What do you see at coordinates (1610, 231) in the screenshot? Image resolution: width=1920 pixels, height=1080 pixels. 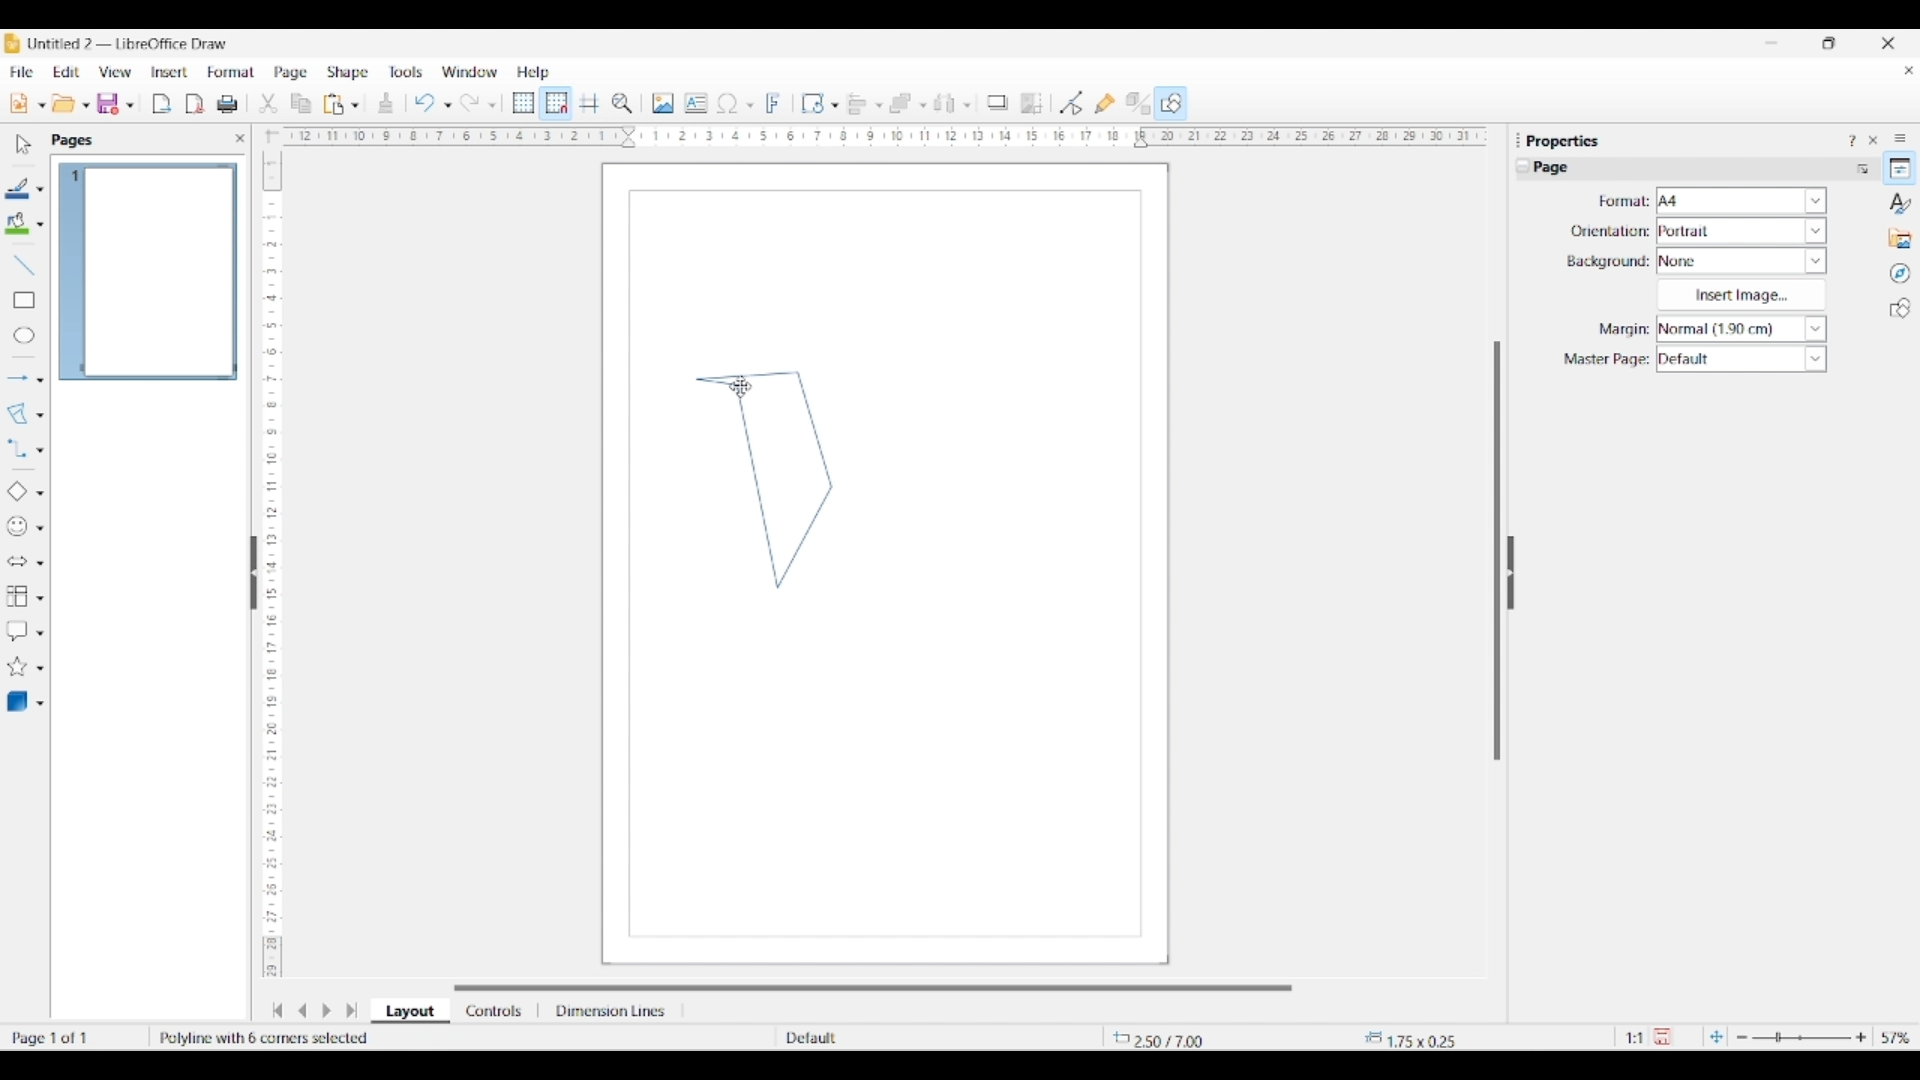 I see `Indicates orientation settings` at bounding box center [1610, 231].